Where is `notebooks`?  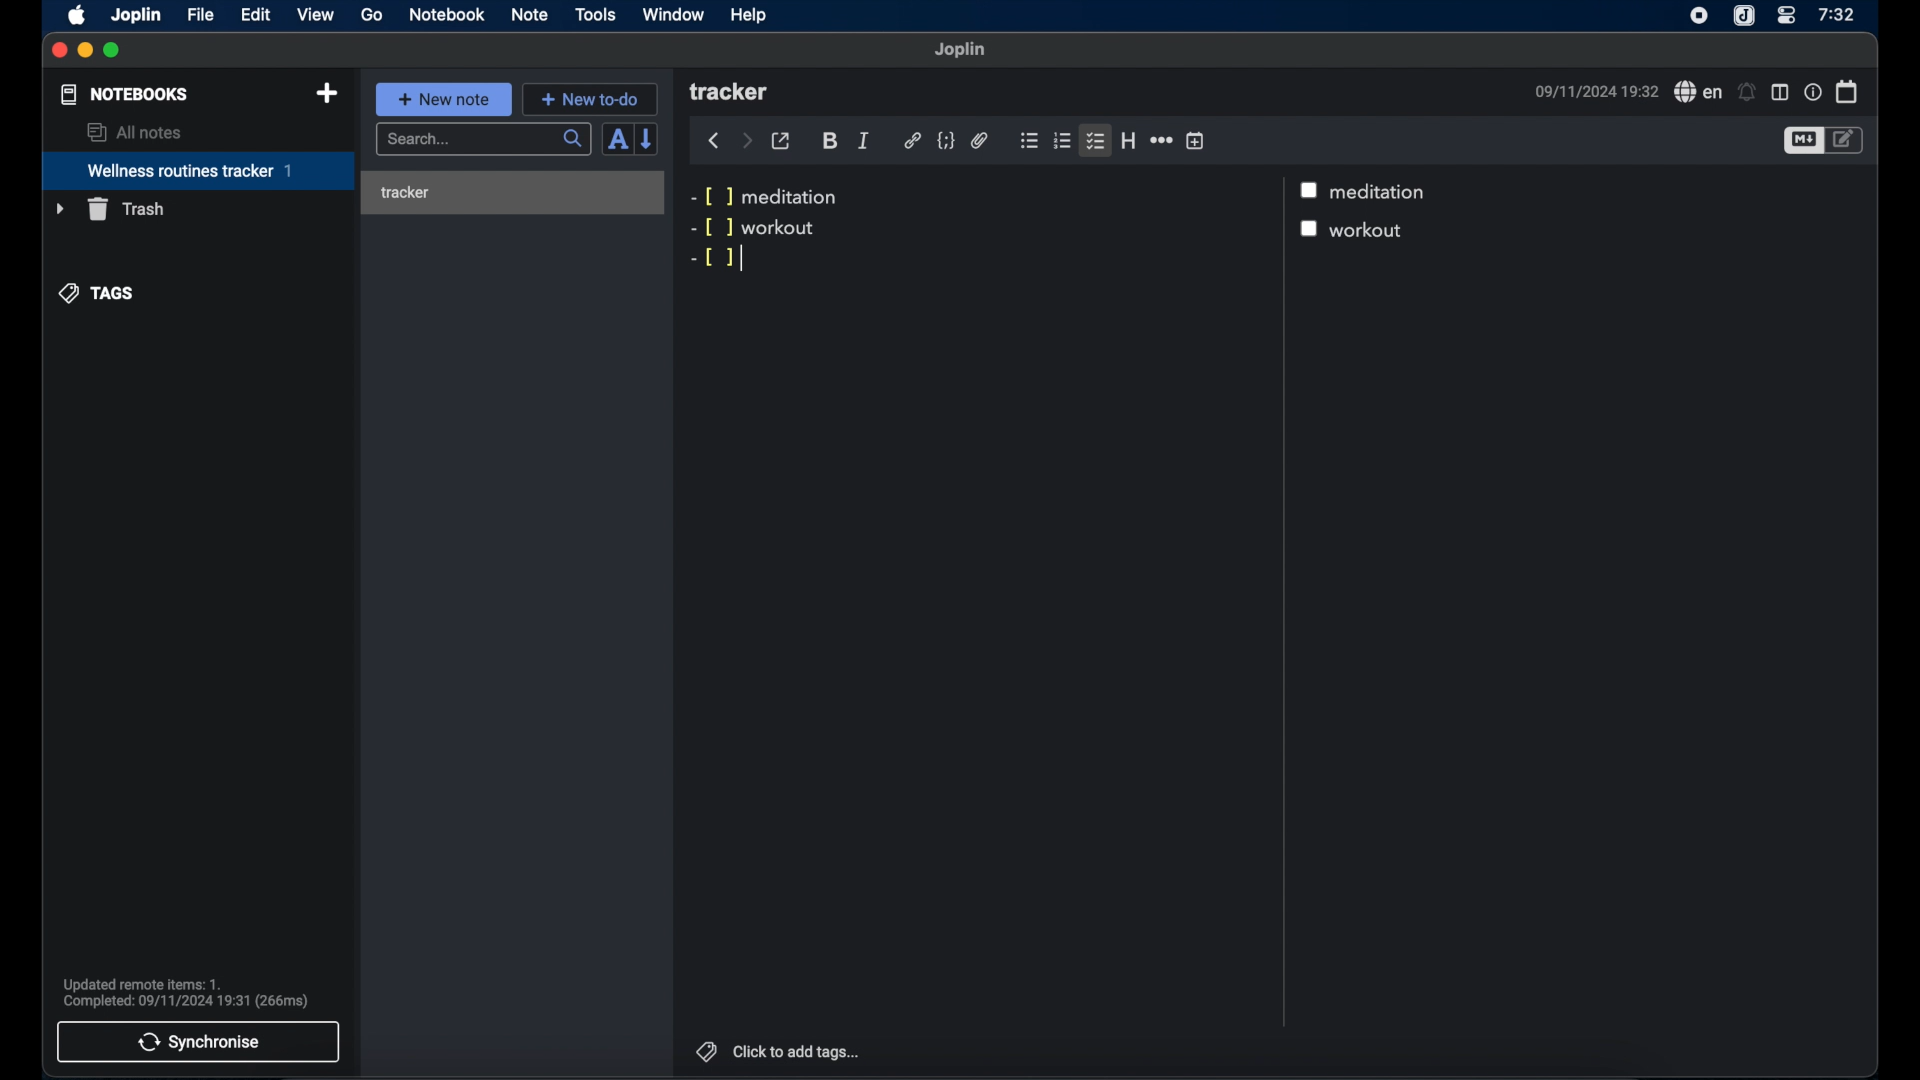 notebooks is located at coordinates (125, 94).